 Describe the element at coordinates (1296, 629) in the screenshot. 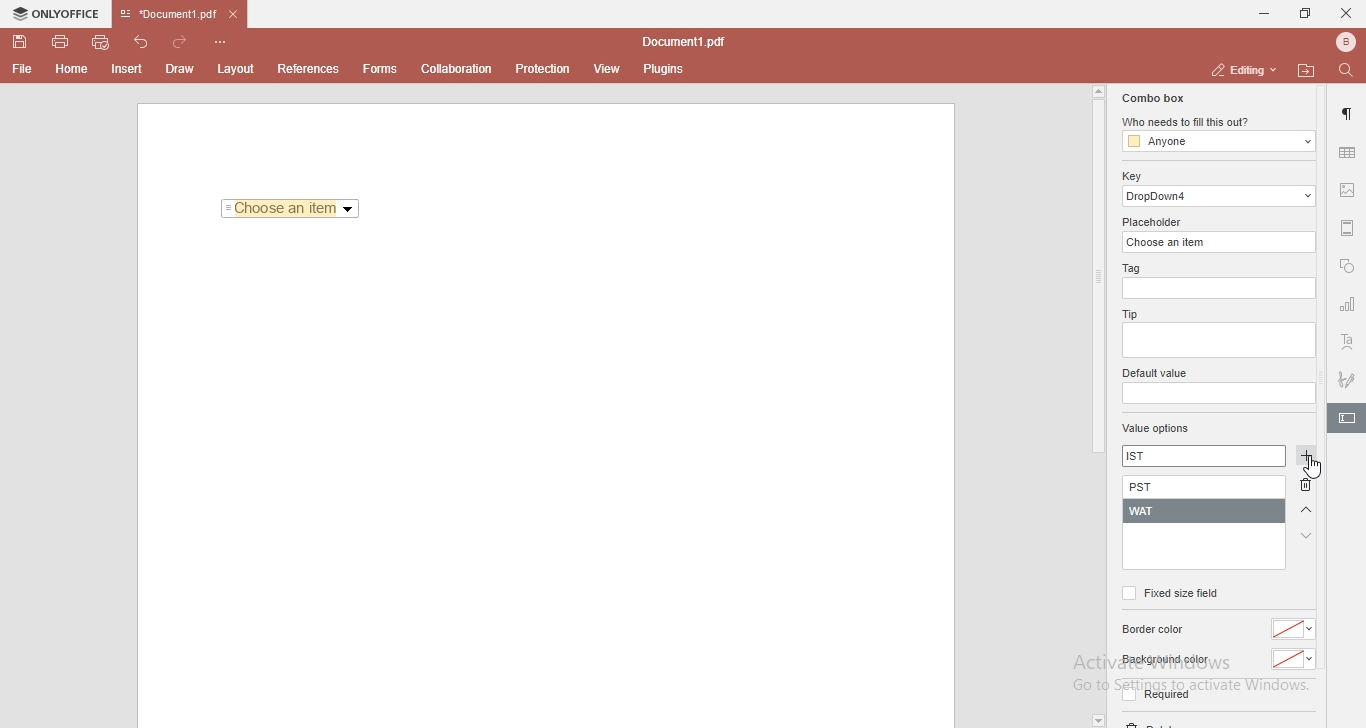

I see `color dropdown` at that location.